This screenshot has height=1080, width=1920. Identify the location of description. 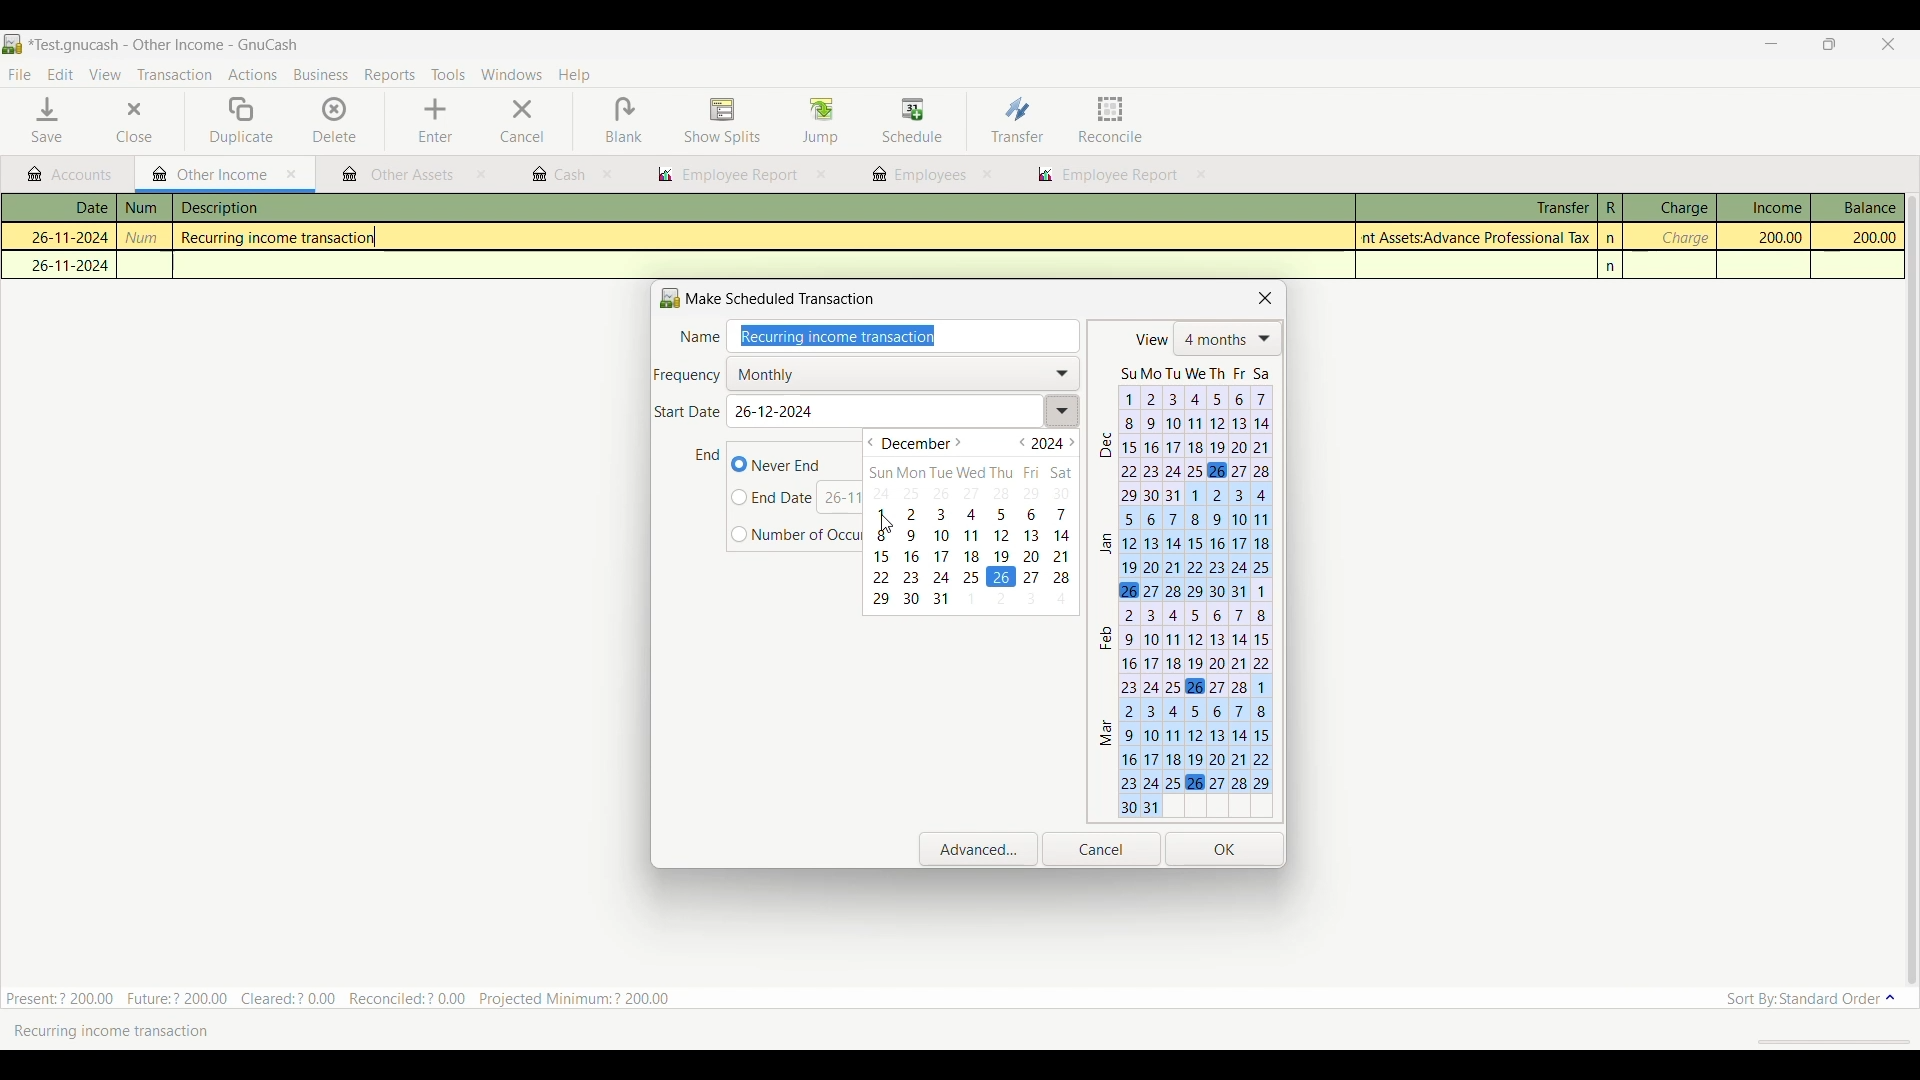
(323, 209).